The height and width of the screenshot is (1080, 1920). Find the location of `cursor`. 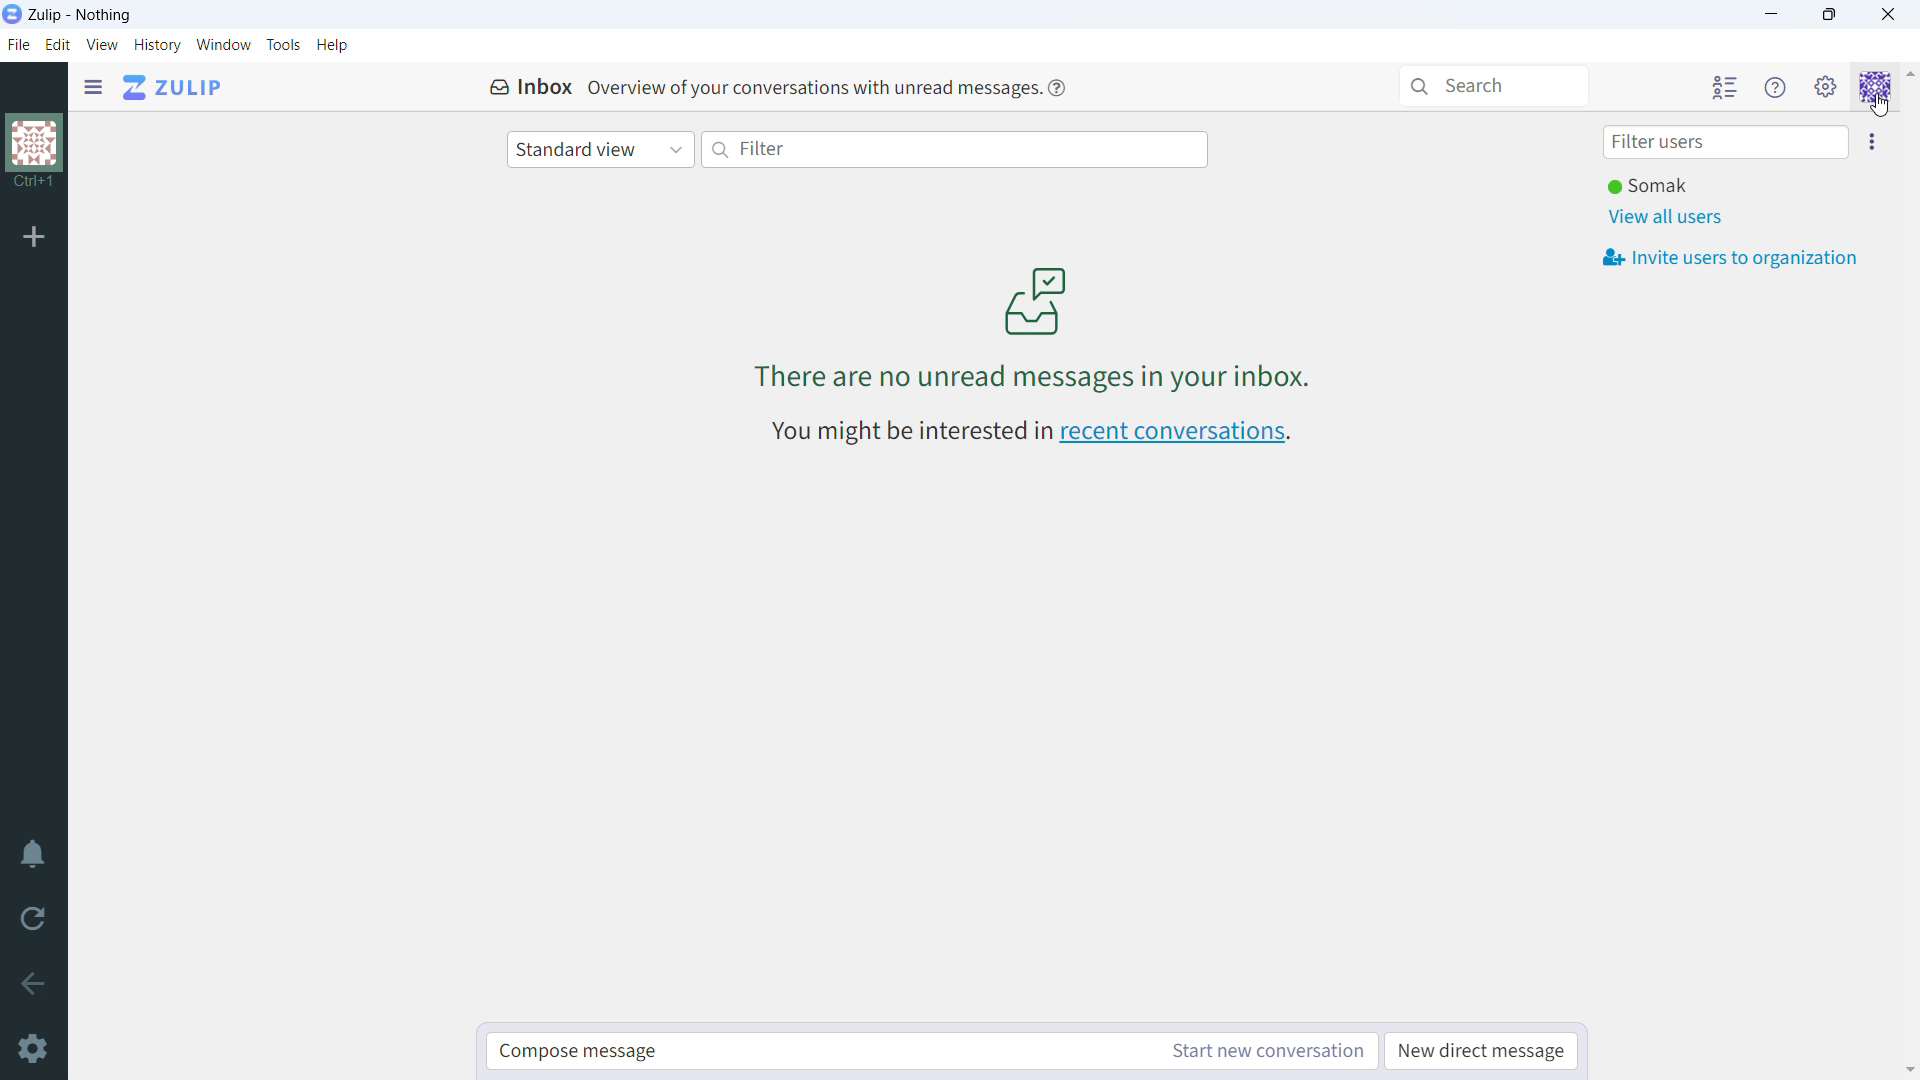

cursor is located at coordinates (1879, 106).